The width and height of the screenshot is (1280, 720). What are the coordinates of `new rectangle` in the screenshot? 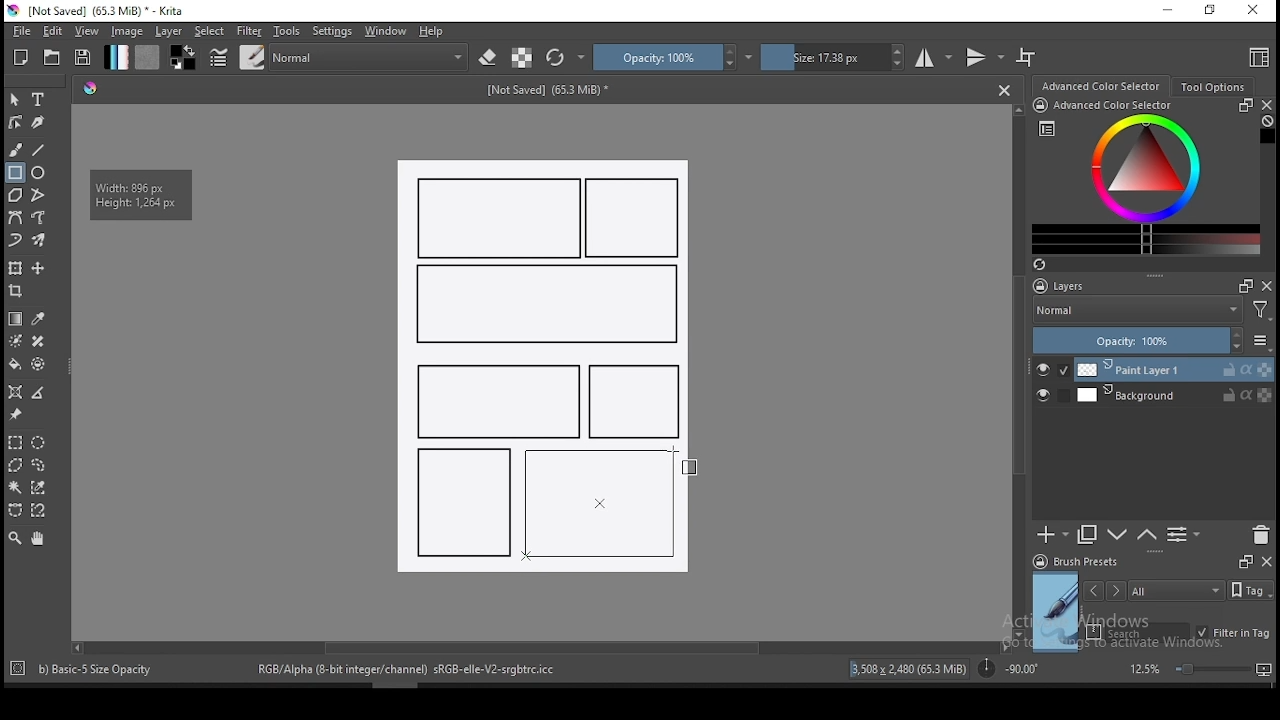 It's located at (494, 399).